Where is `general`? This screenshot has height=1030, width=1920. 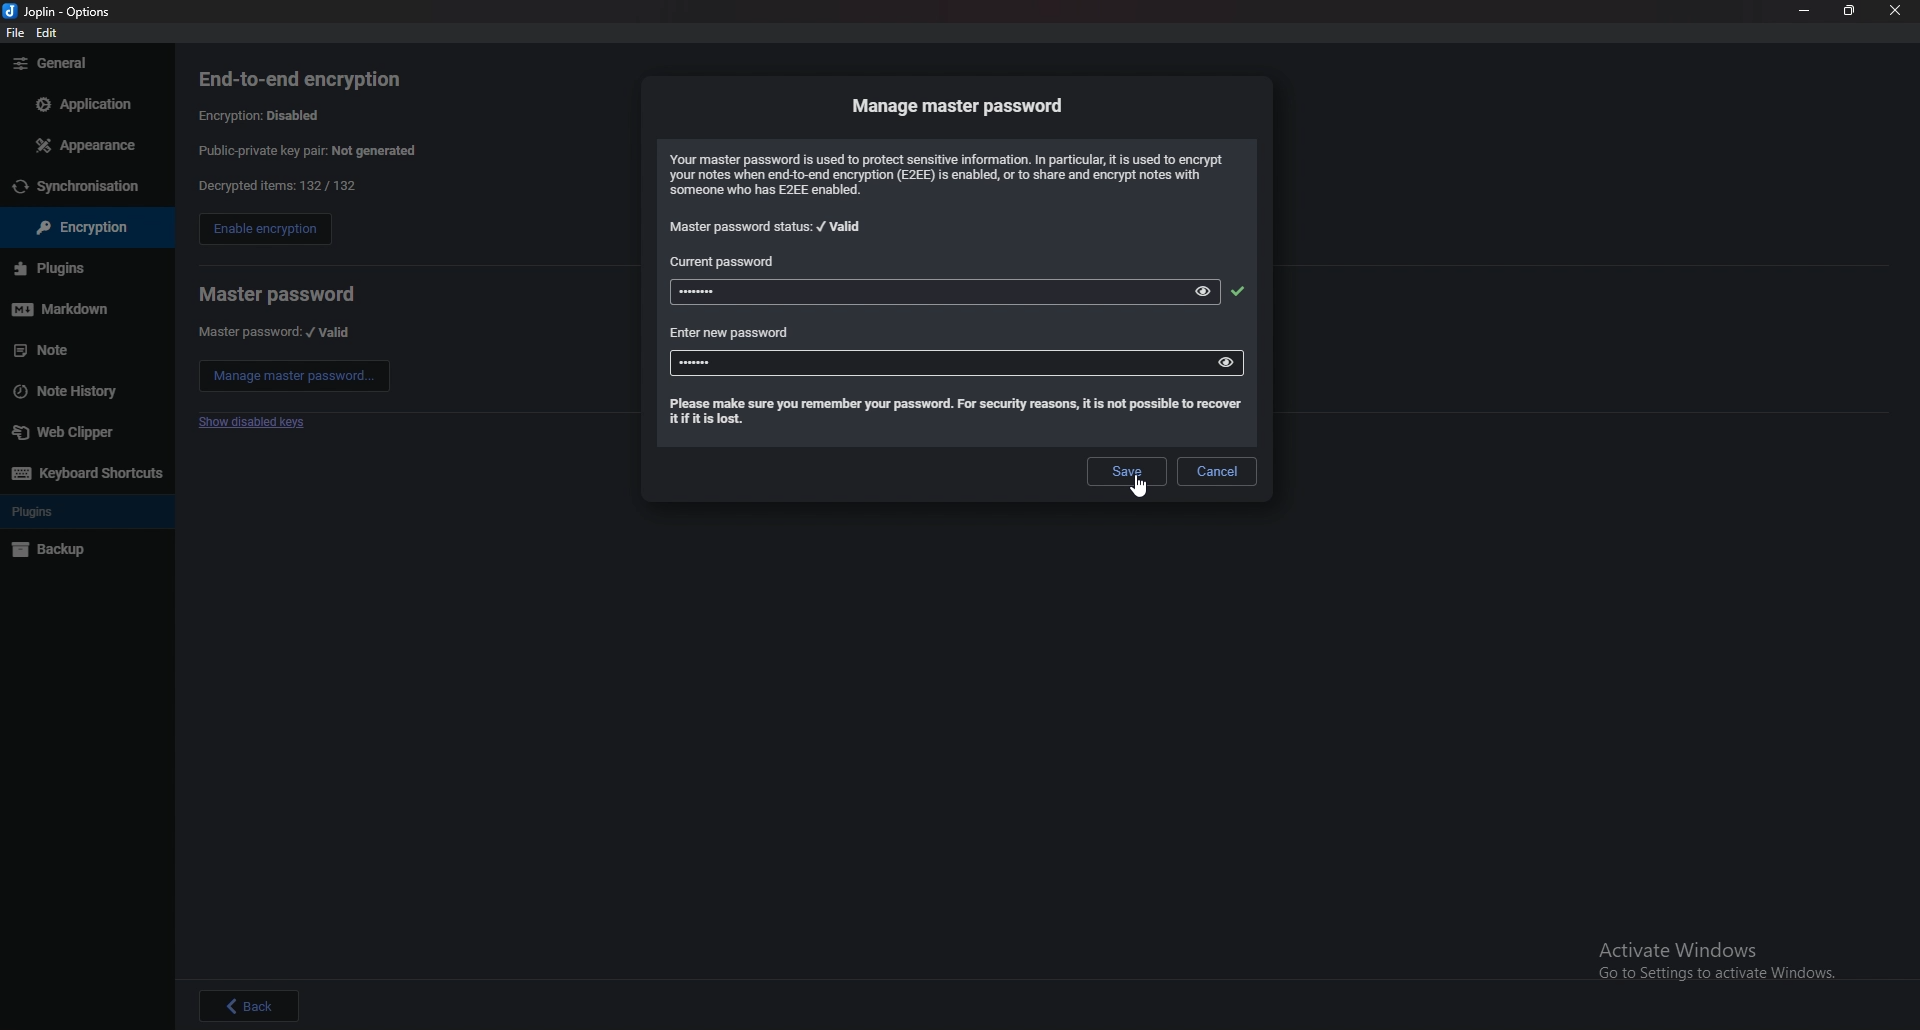 general is located at coordinates (84, 64).